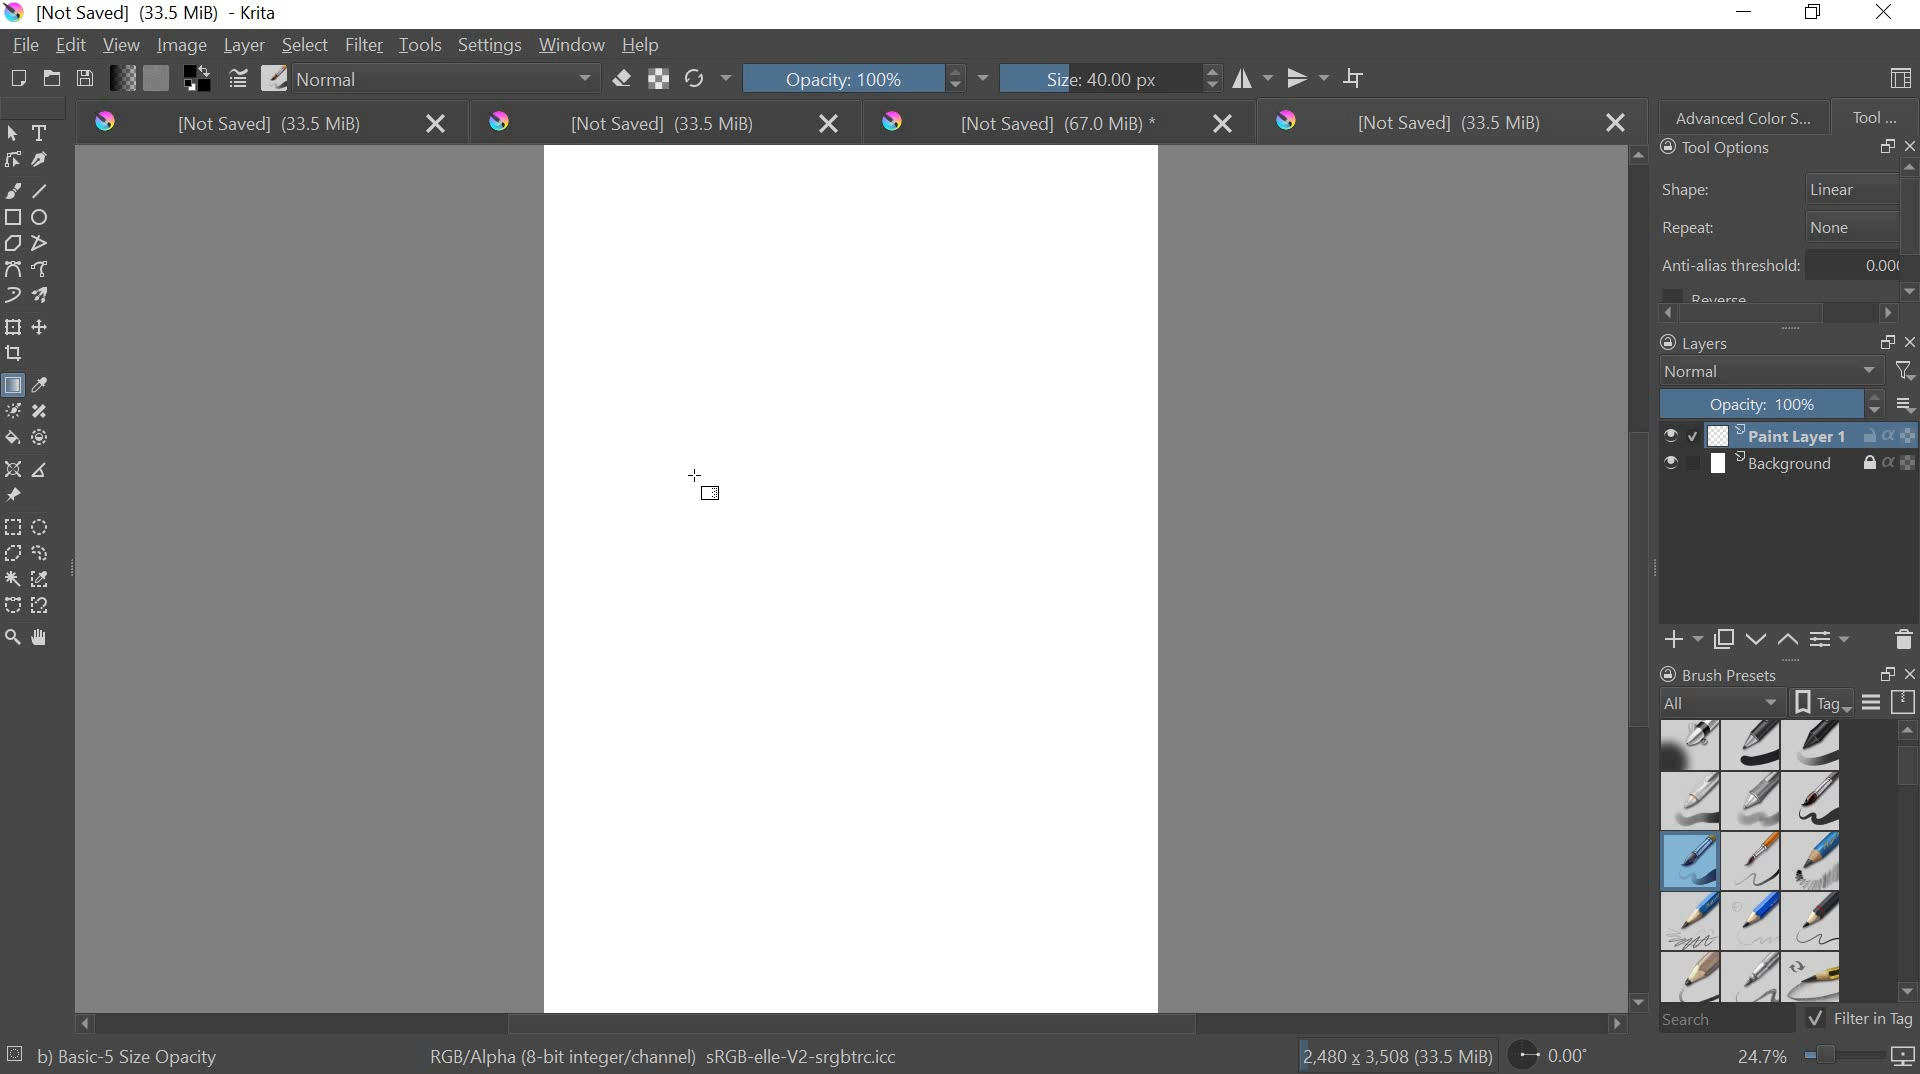 The image size is (1920, 1074). What do you see at coordinates (12, 386) in the screenshot?
I see `gradient fill` at bounding box center [12, 386].